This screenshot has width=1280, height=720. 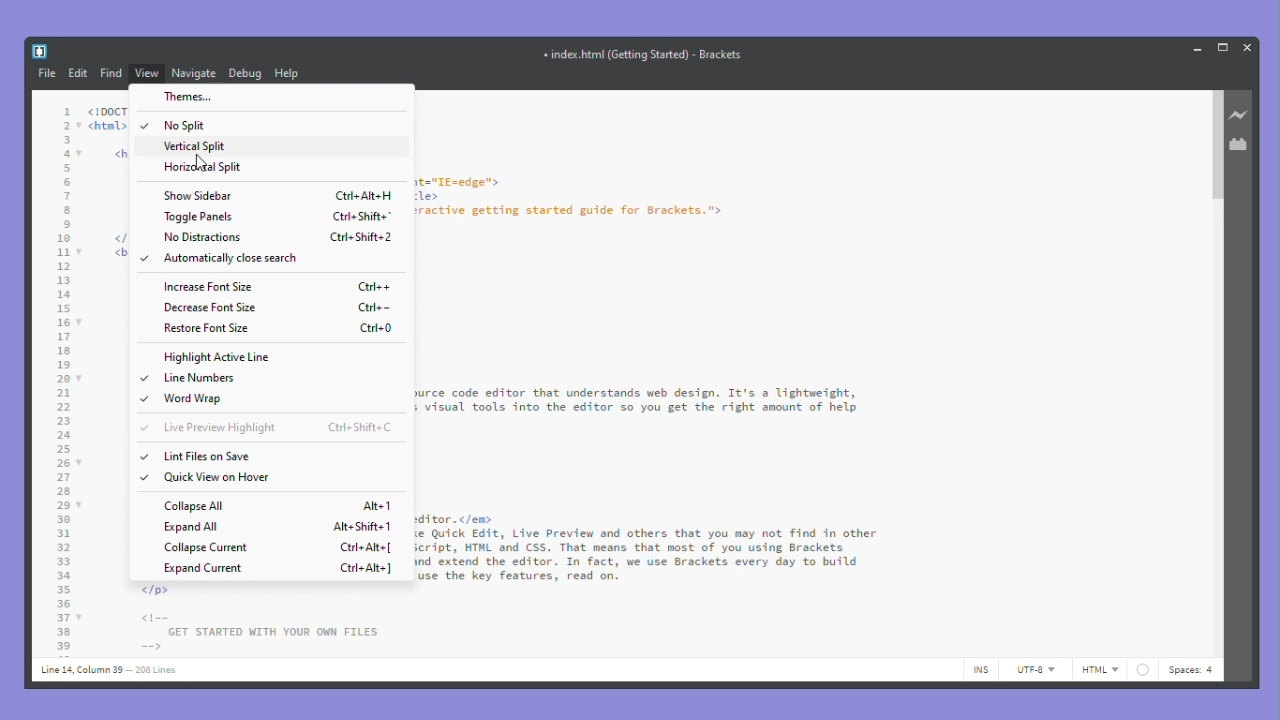 I want to click on 17, so click(x=63, y=336).